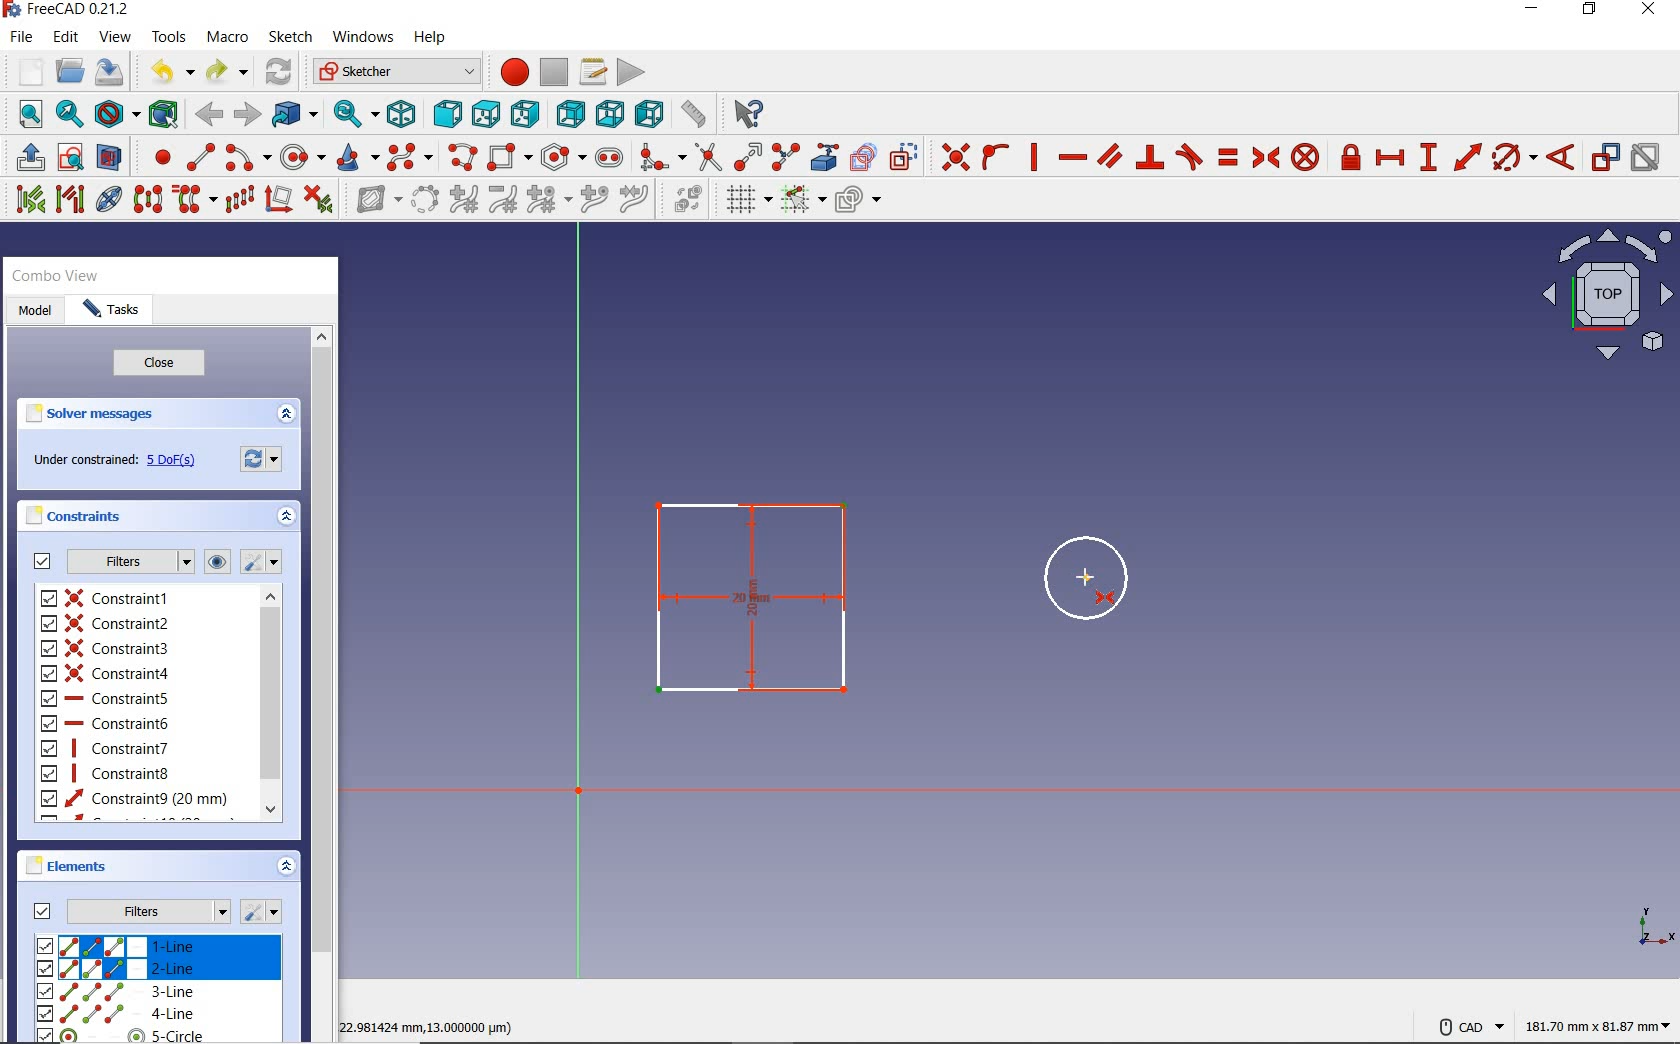 The height and width of the screenshot is (1044, 1680). I want to click on rectangular array, so click(241, 201).